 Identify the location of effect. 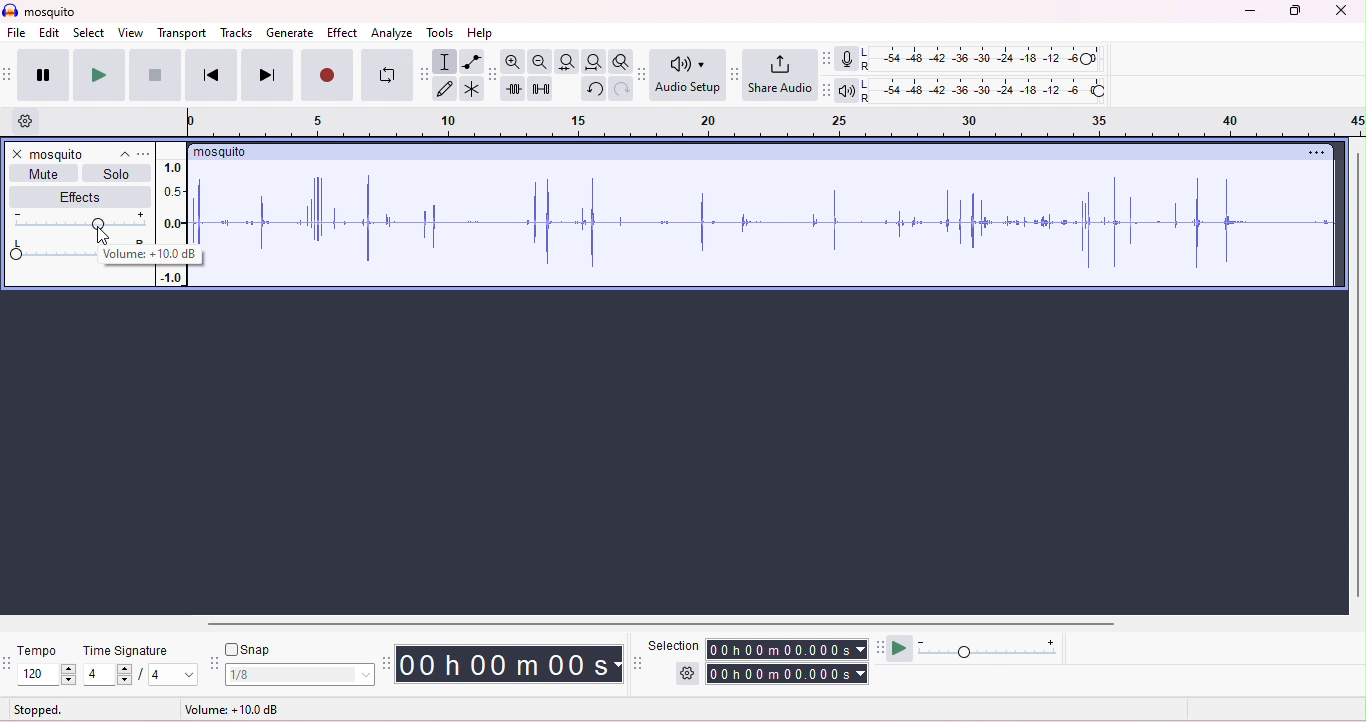
(342, 32).